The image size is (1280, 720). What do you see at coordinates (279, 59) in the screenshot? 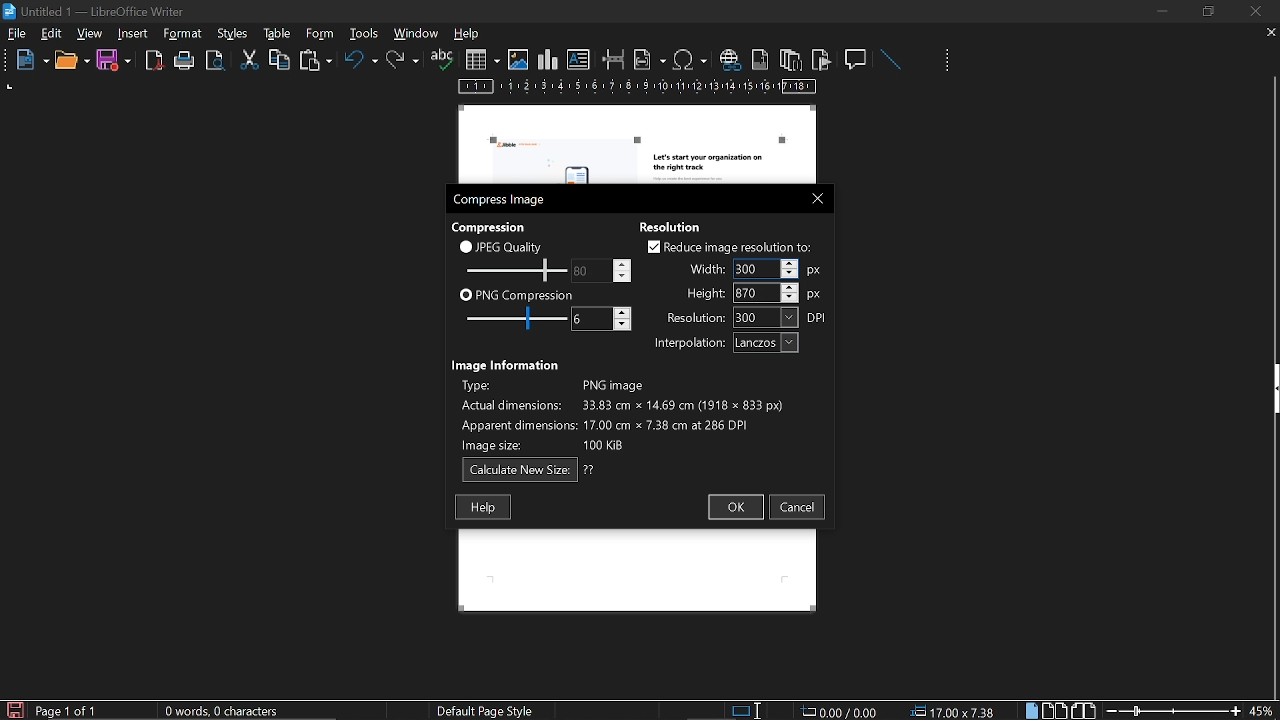
I see `copy` at bounding box center [279, 59].